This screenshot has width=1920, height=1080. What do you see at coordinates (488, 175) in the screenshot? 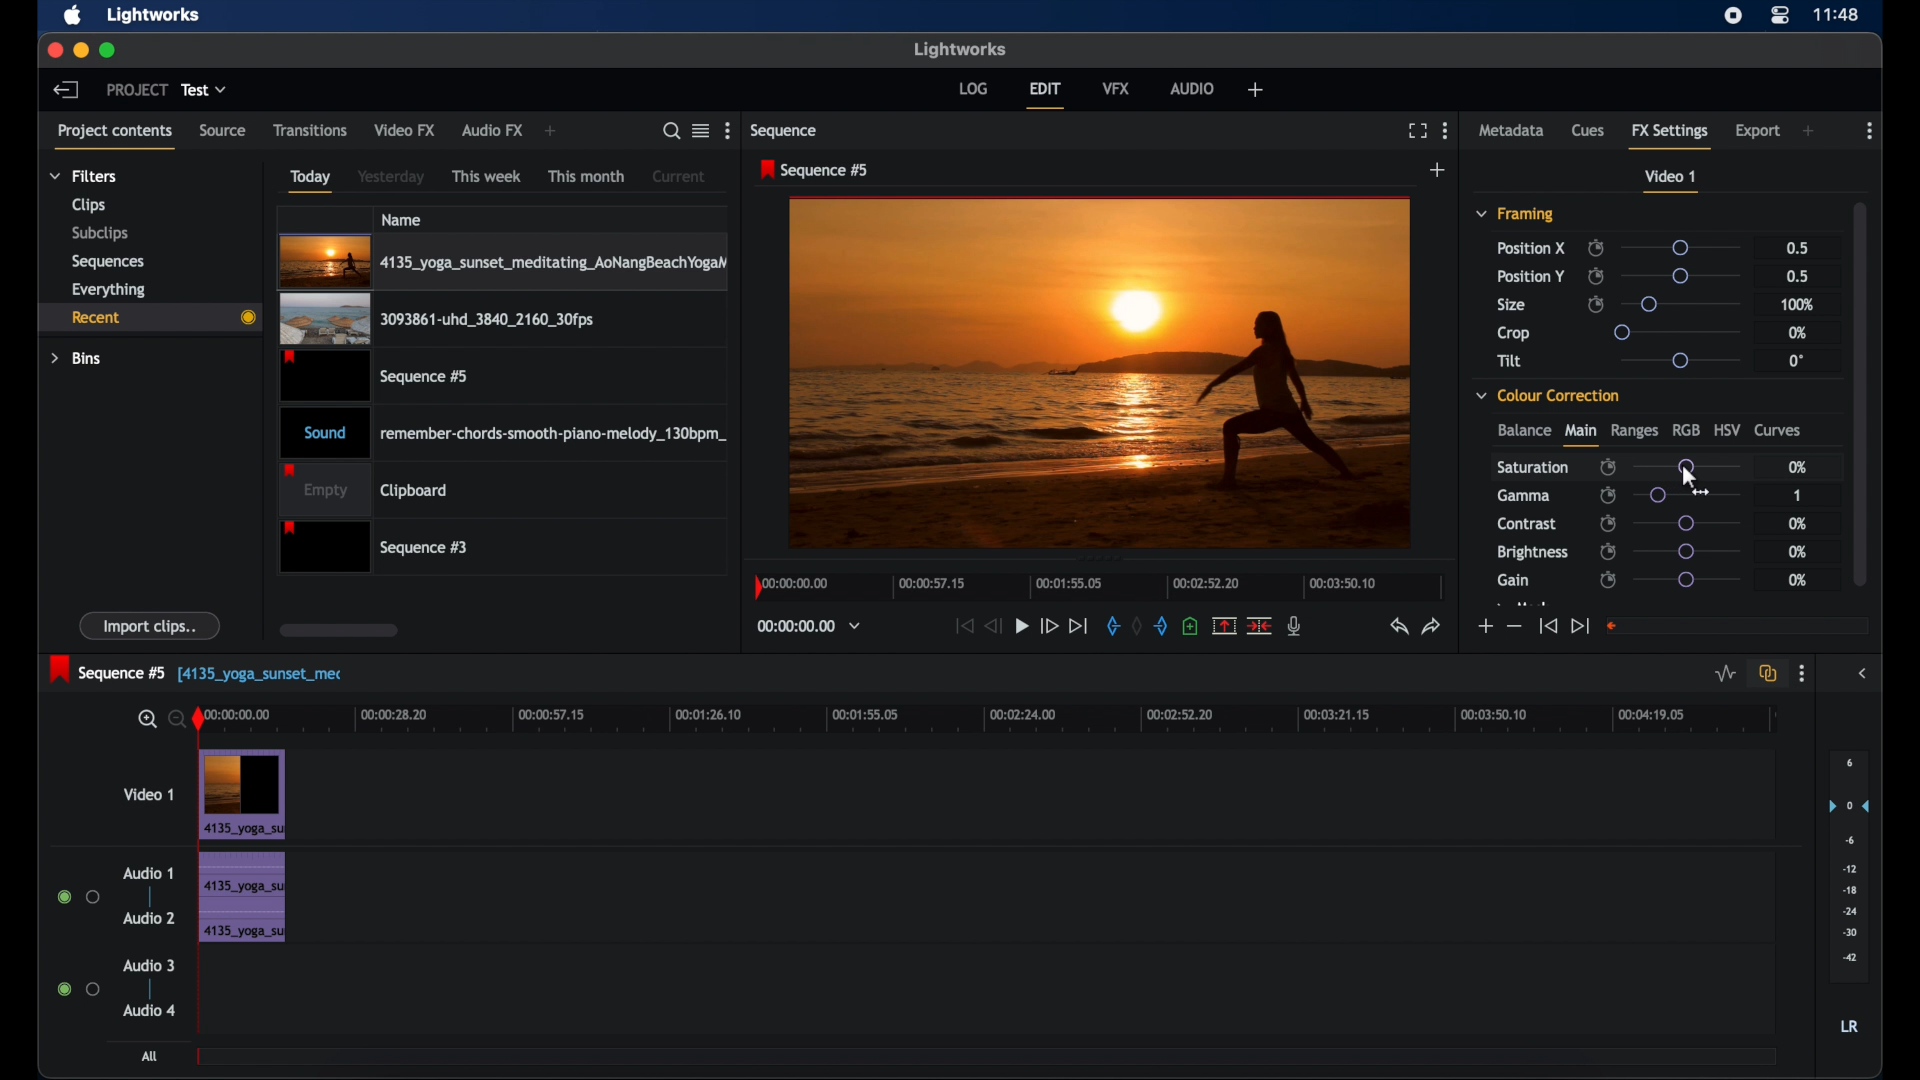
I see `this week` at bounding box center [488, 175].